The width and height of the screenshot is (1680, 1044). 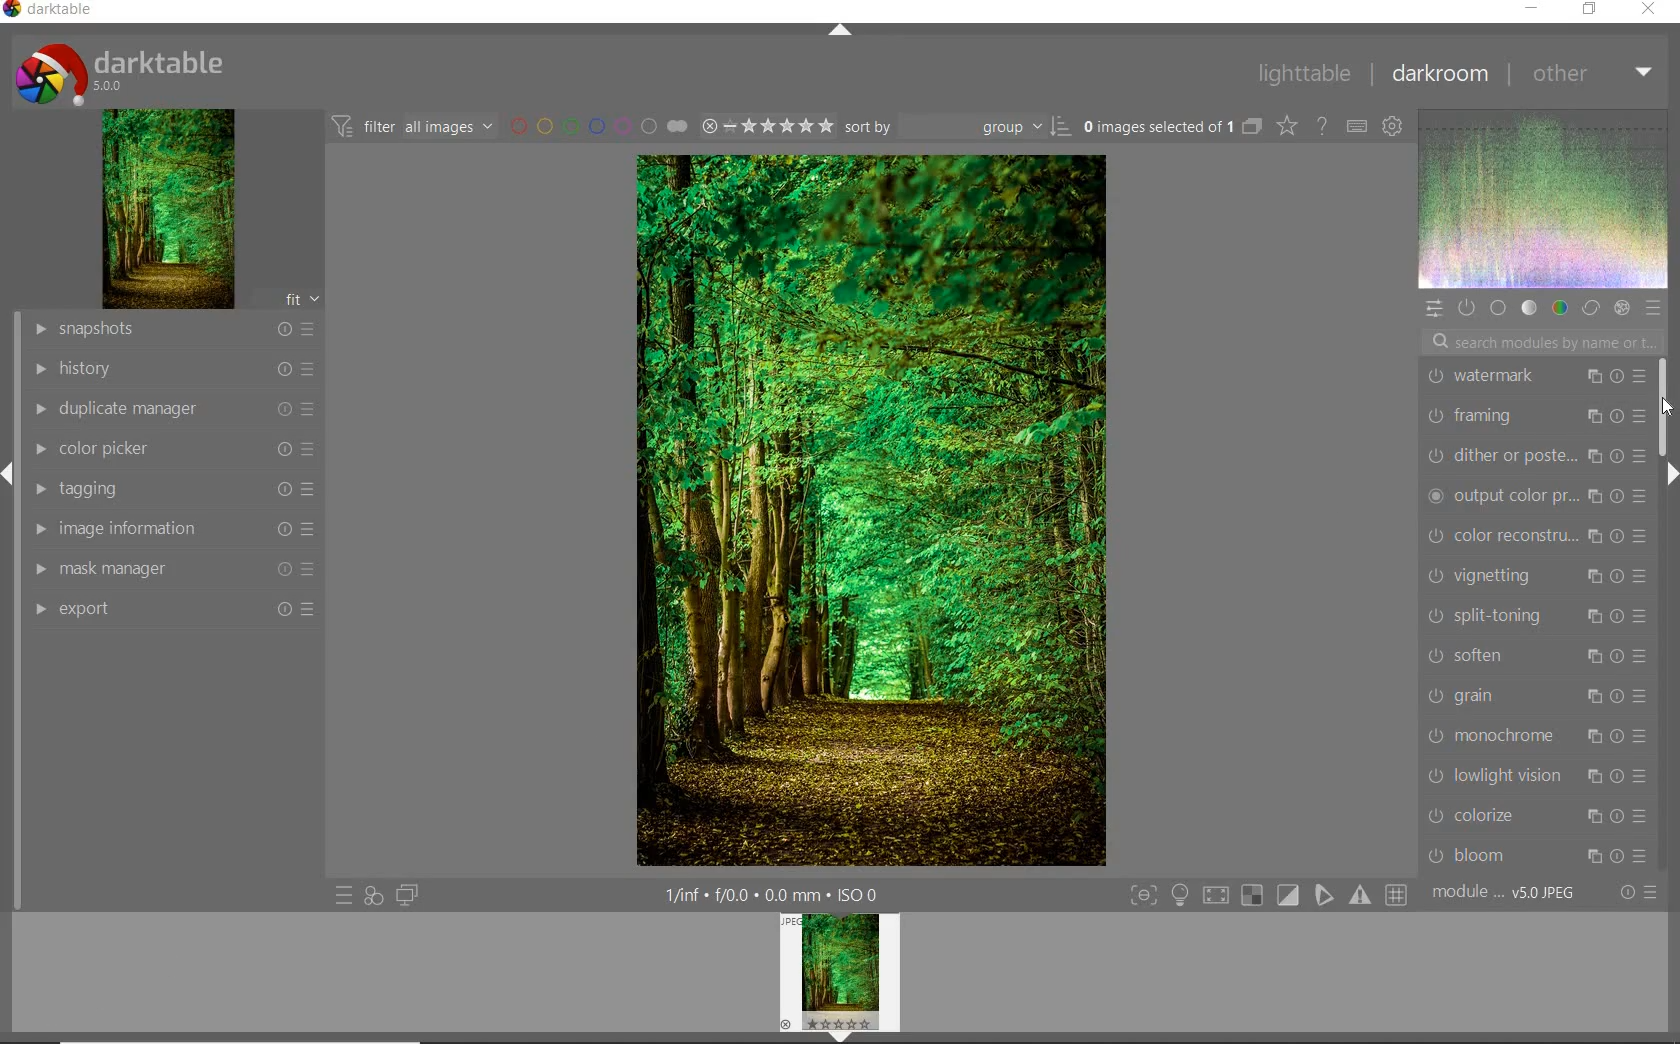 I want to click on SCROLLBAR, so click(x=1668, y=406).